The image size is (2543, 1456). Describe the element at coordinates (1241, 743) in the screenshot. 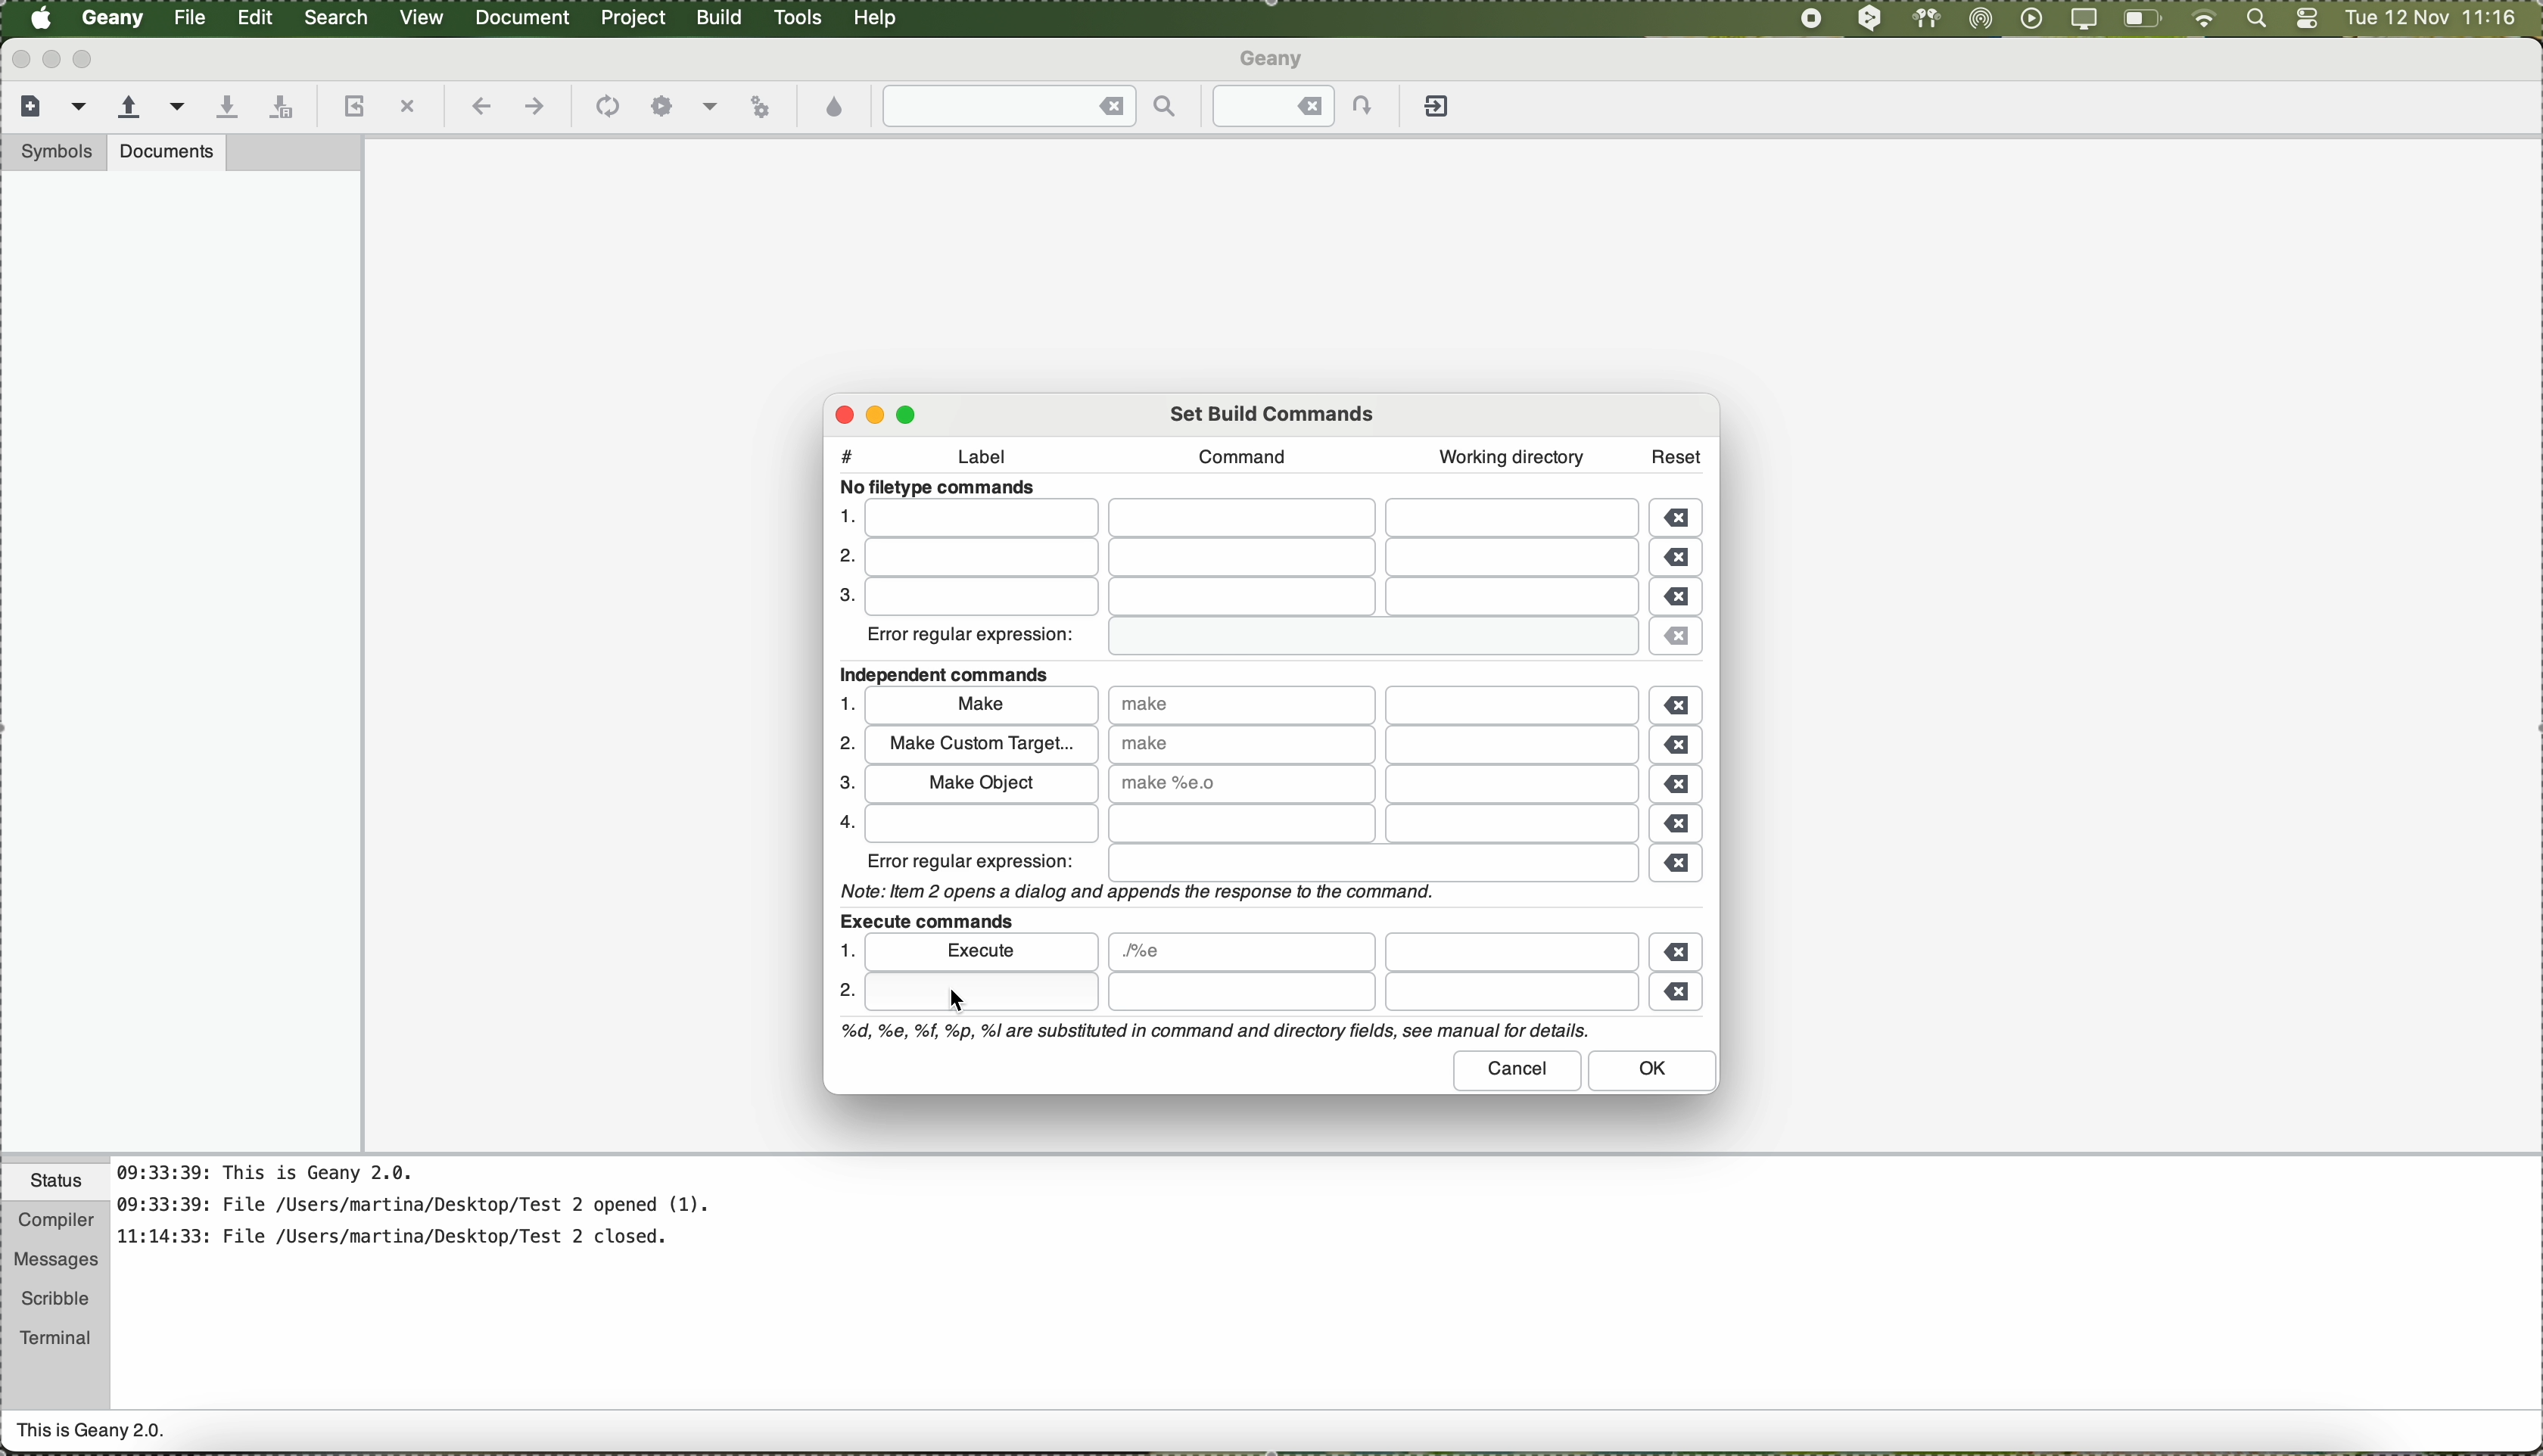

I see `make` at that location.